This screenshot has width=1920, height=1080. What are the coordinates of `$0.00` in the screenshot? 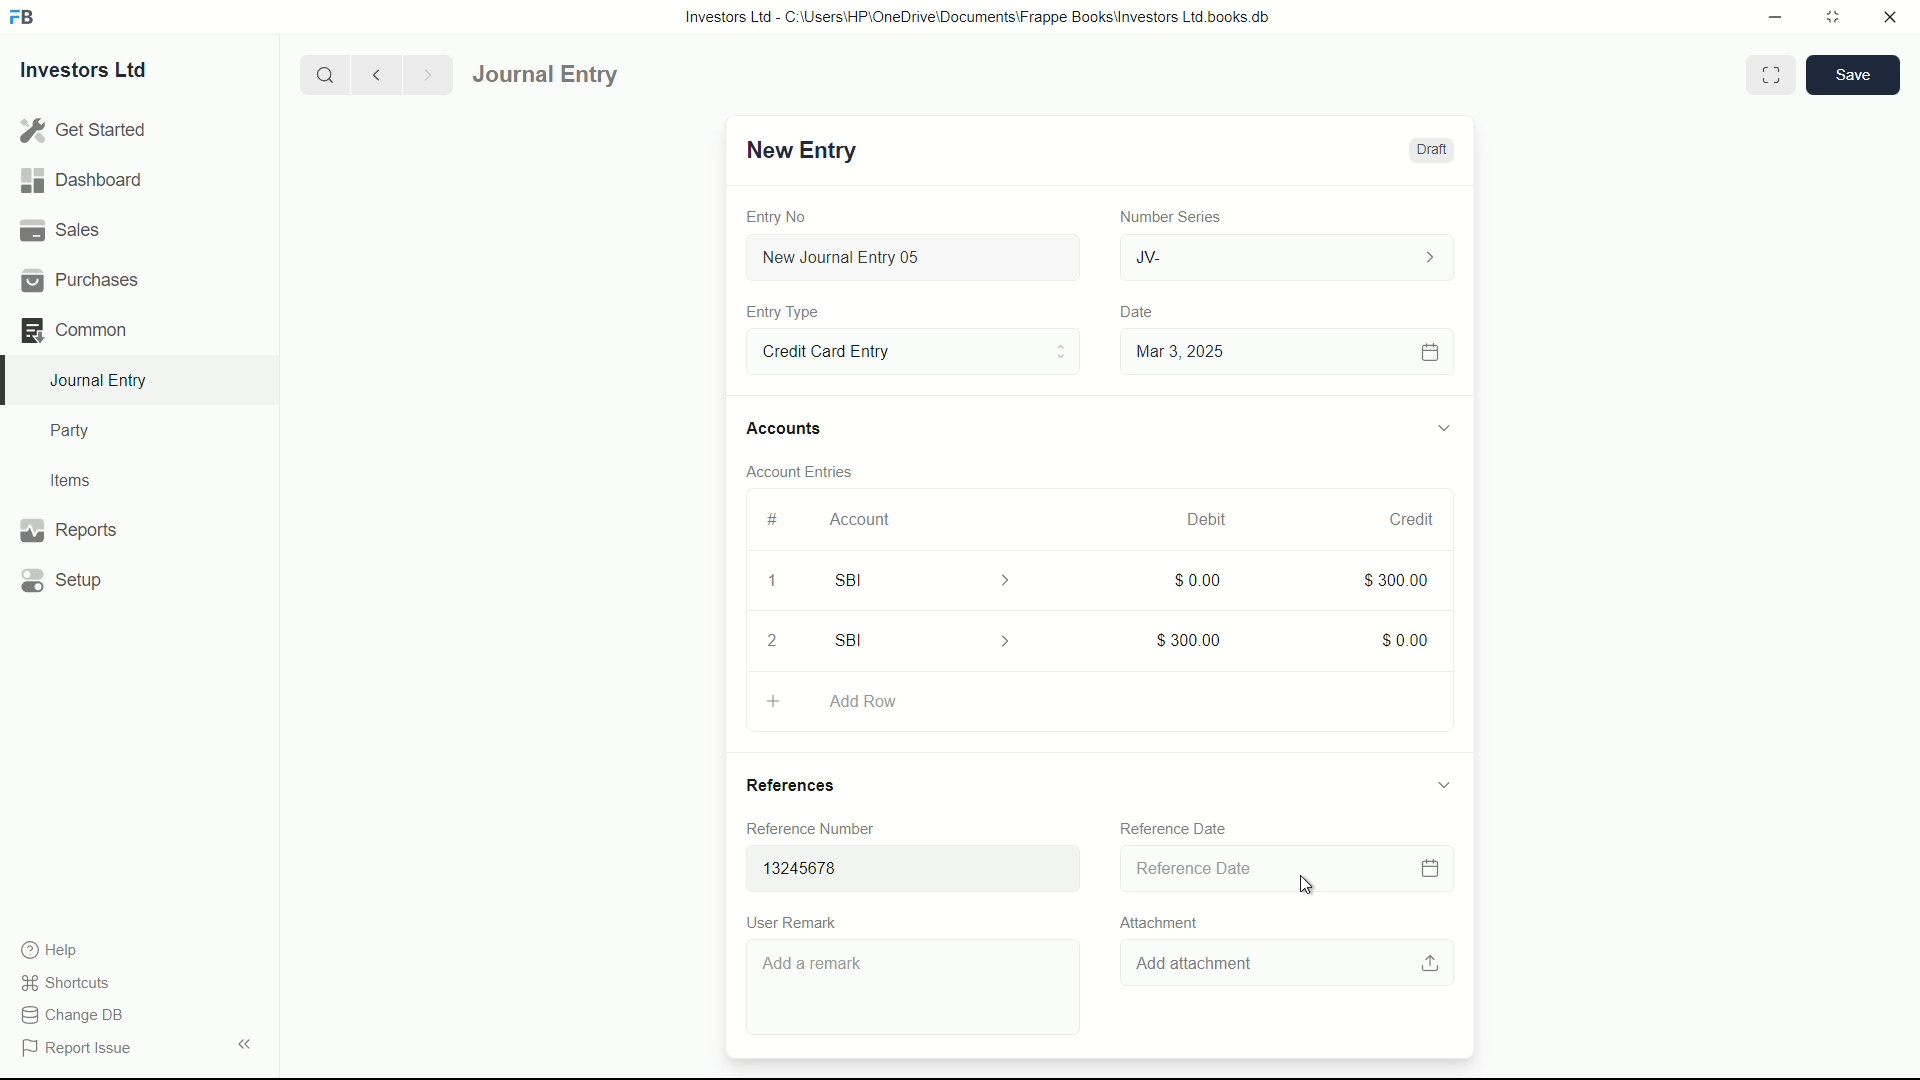 It's located at (1403, 638).